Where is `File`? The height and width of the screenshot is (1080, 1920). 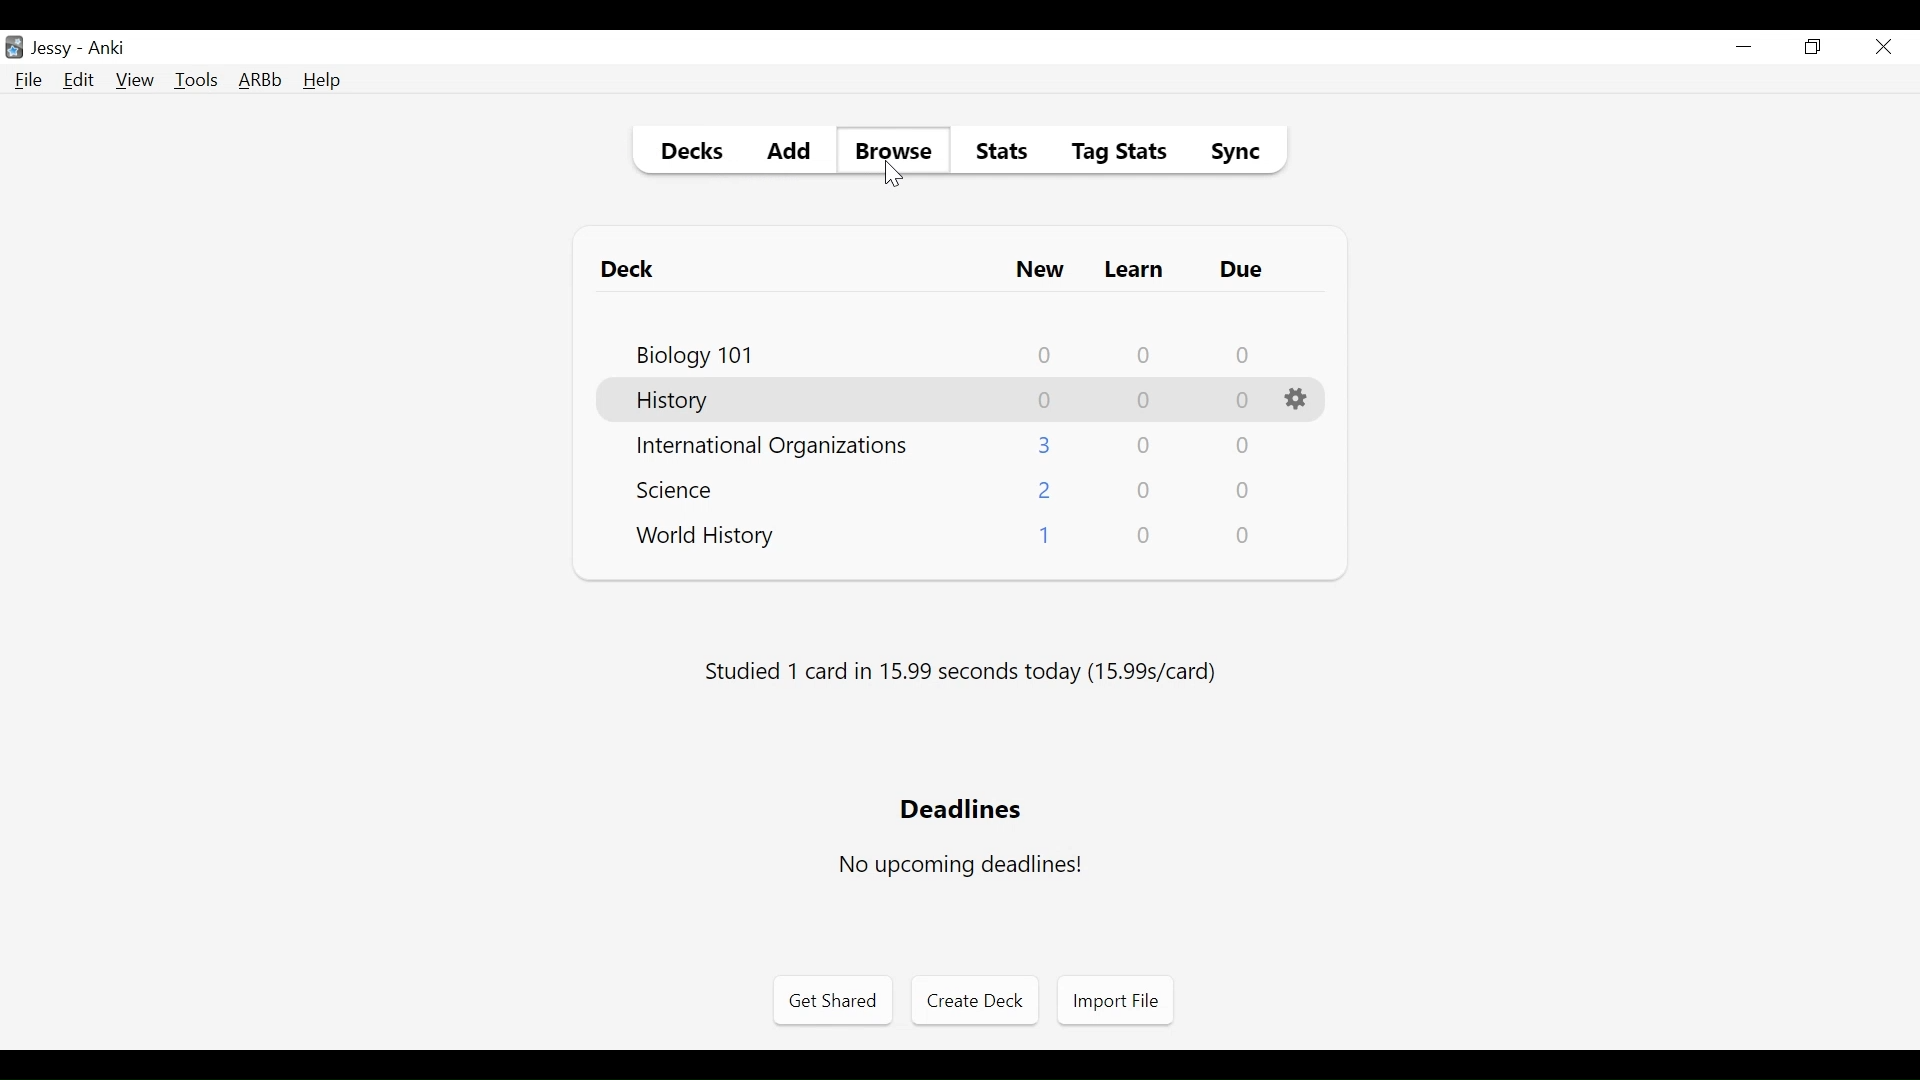 File is located at coordinates (33, 82).